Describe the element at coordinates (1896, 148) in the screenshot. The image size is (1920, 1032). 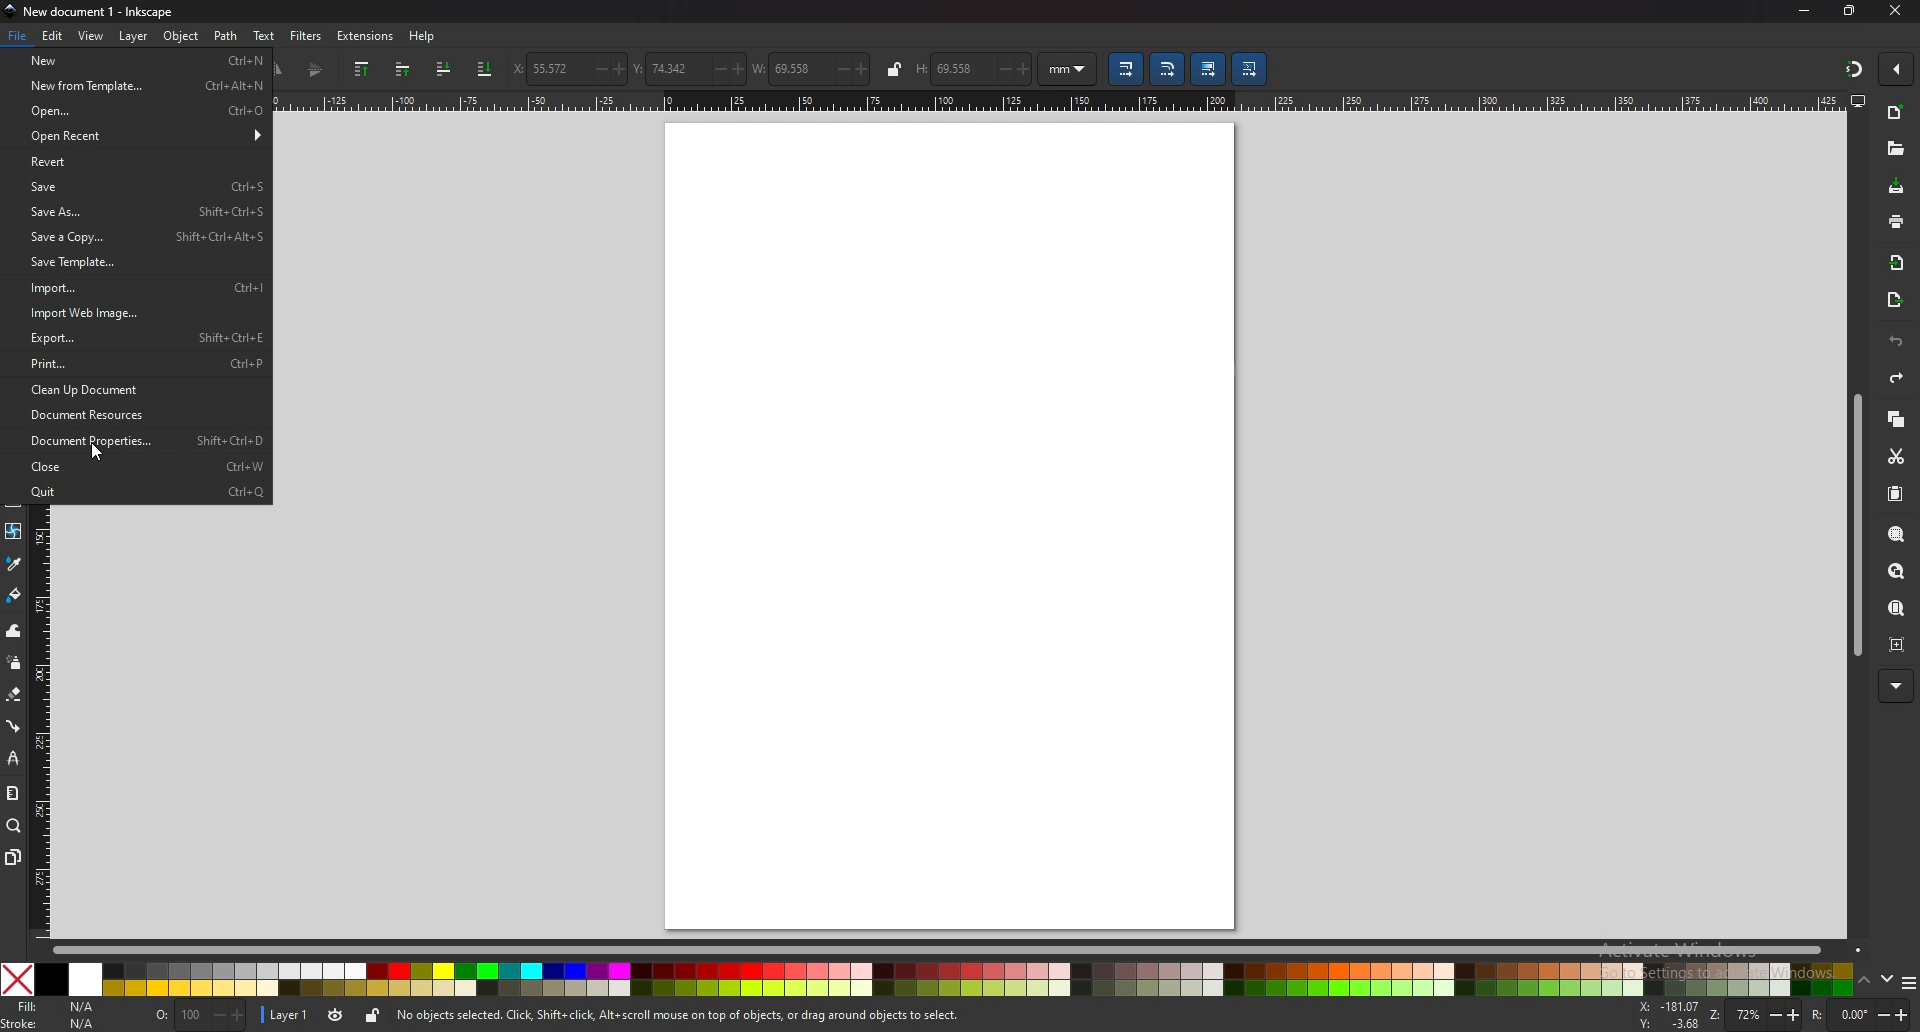
I see `open` at that location.